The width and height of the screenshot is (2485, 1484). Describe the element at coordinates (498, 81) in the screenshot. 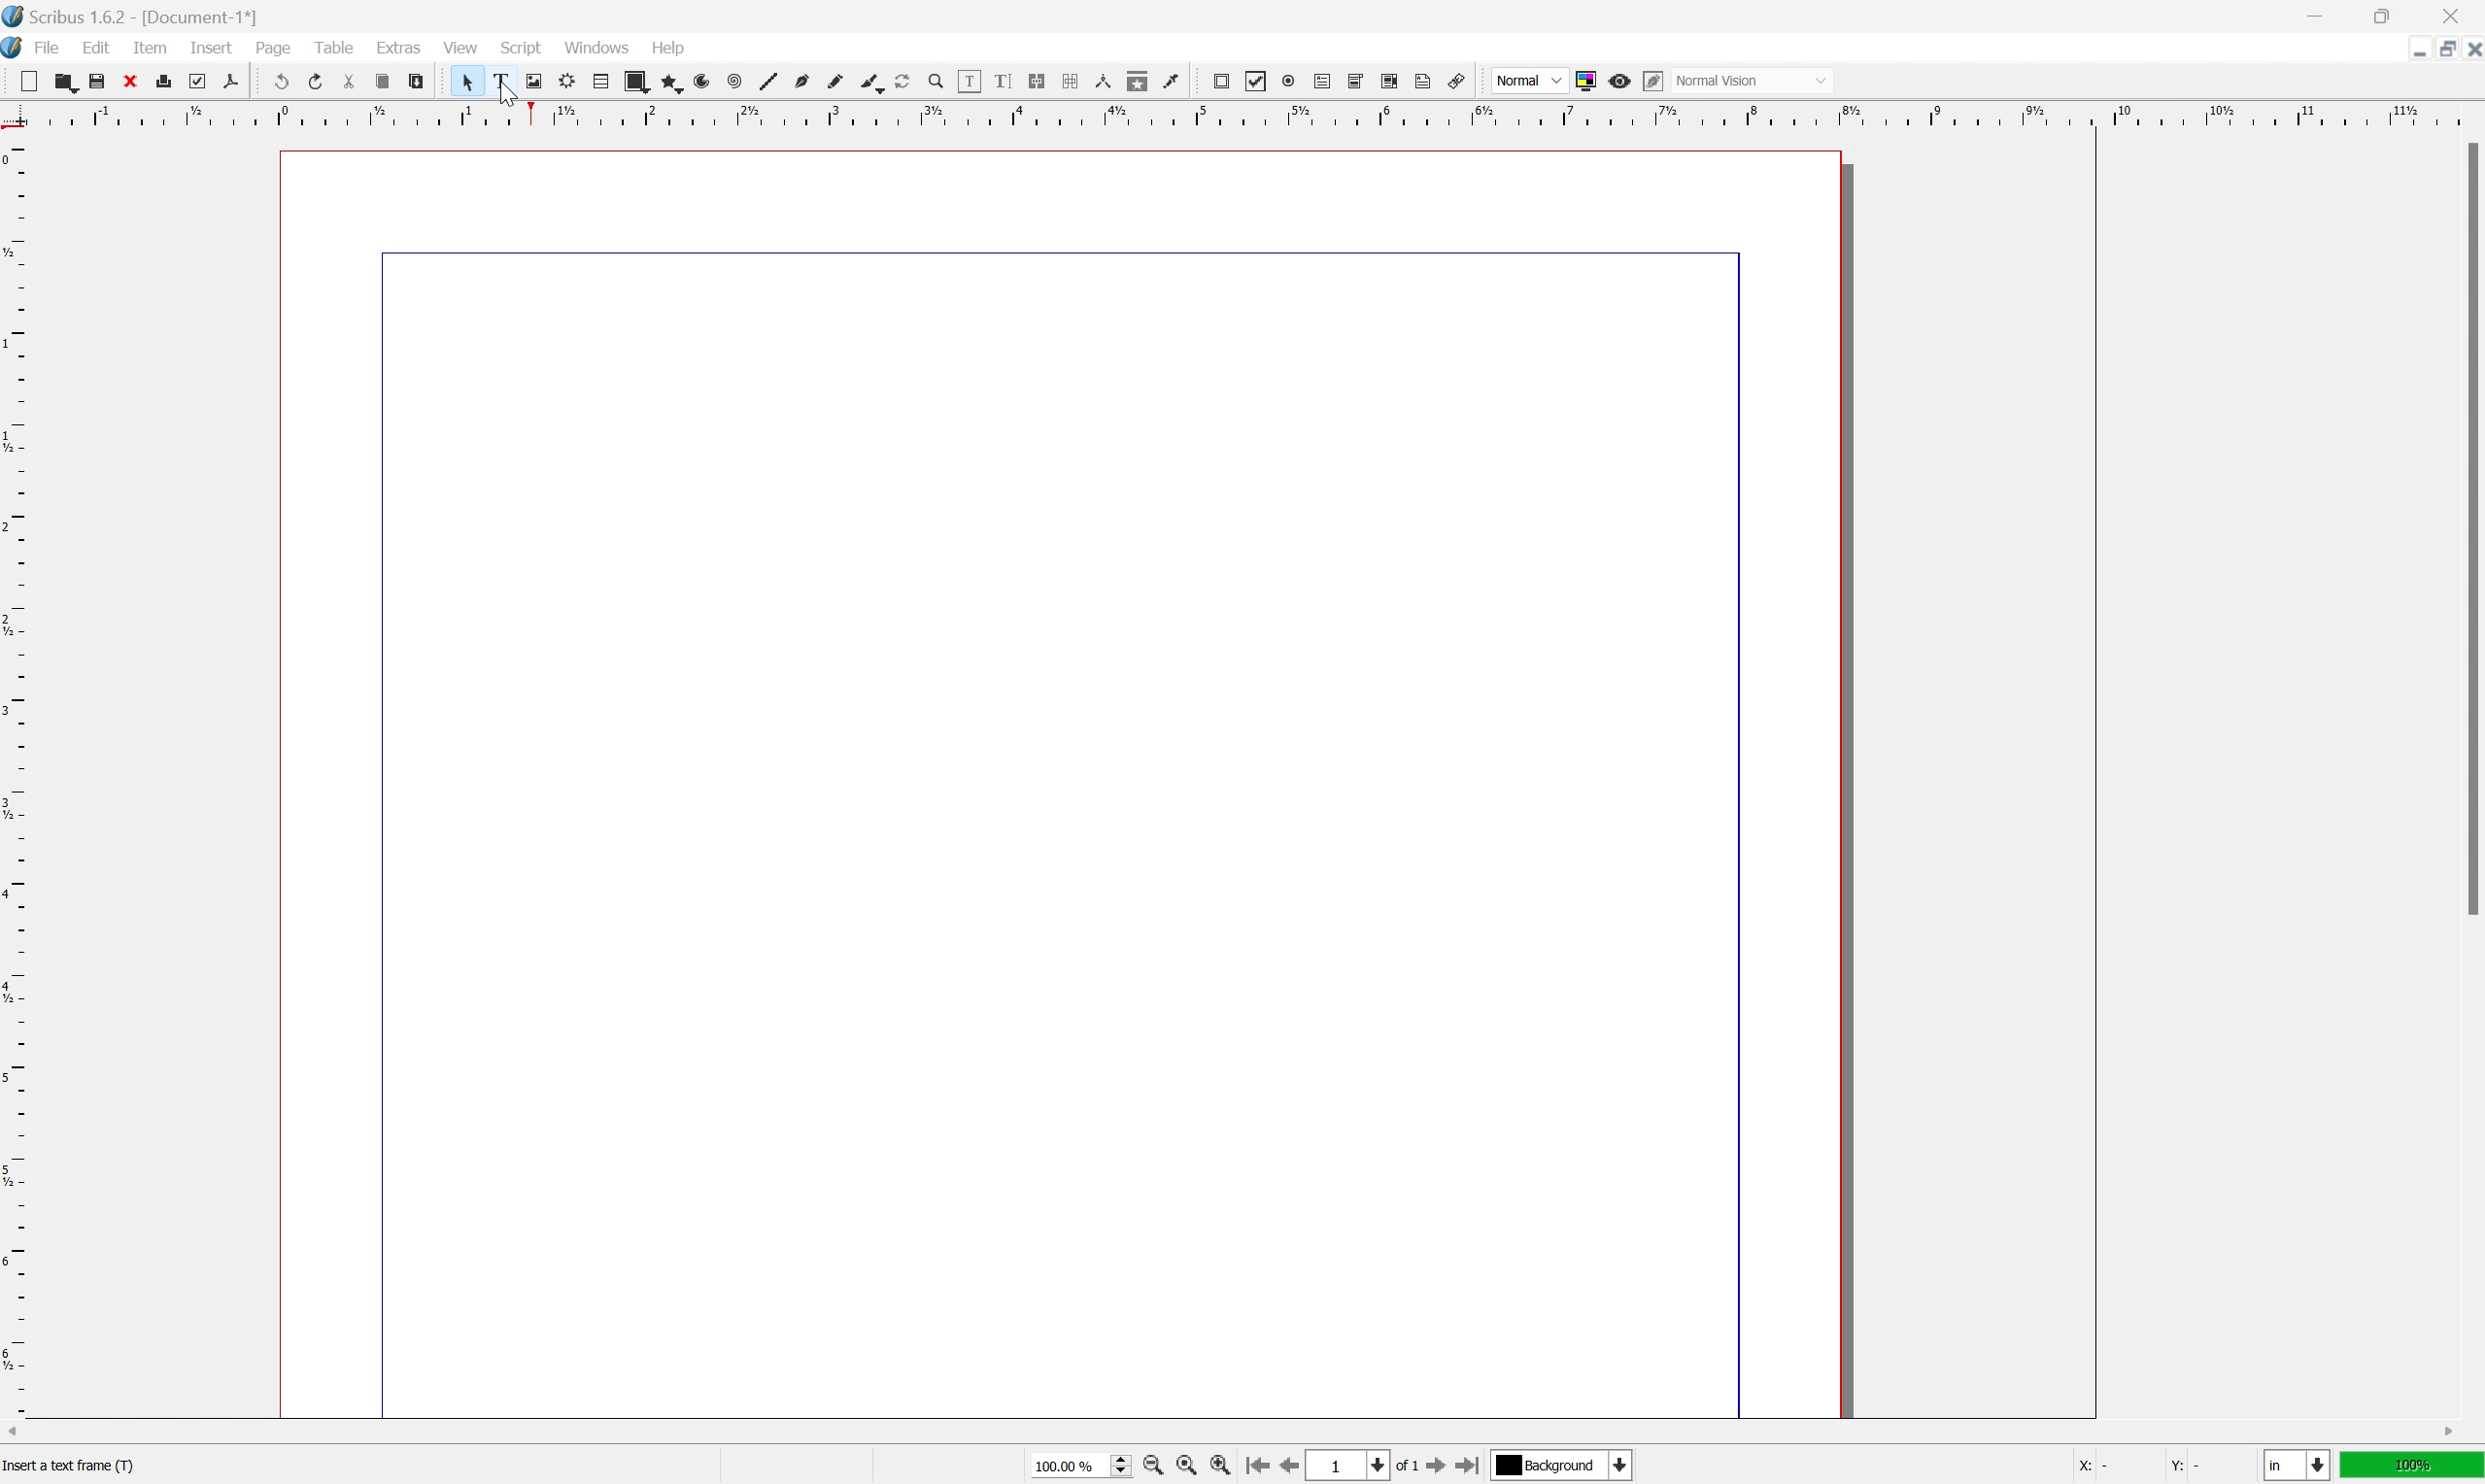

I see `text frame` at that location.